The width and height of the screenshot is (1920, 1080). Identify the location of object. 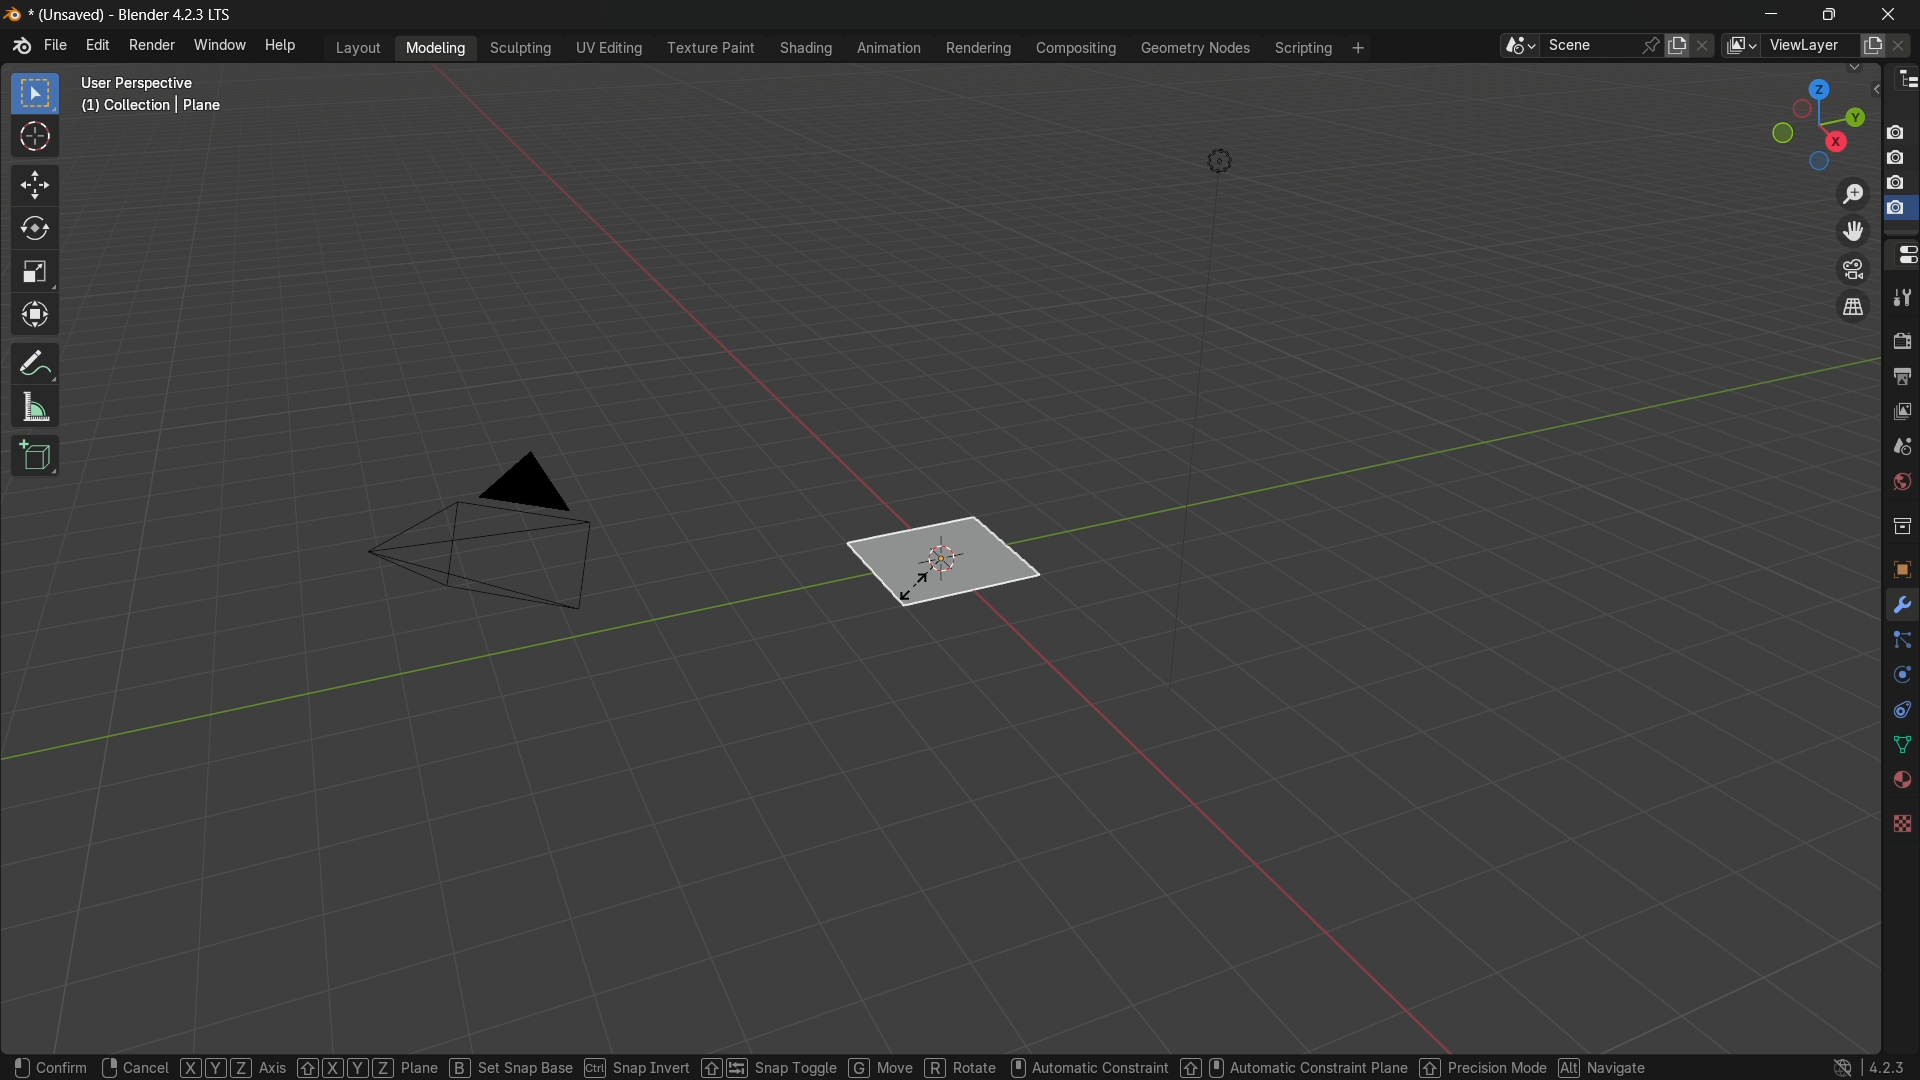
(1900, 569).